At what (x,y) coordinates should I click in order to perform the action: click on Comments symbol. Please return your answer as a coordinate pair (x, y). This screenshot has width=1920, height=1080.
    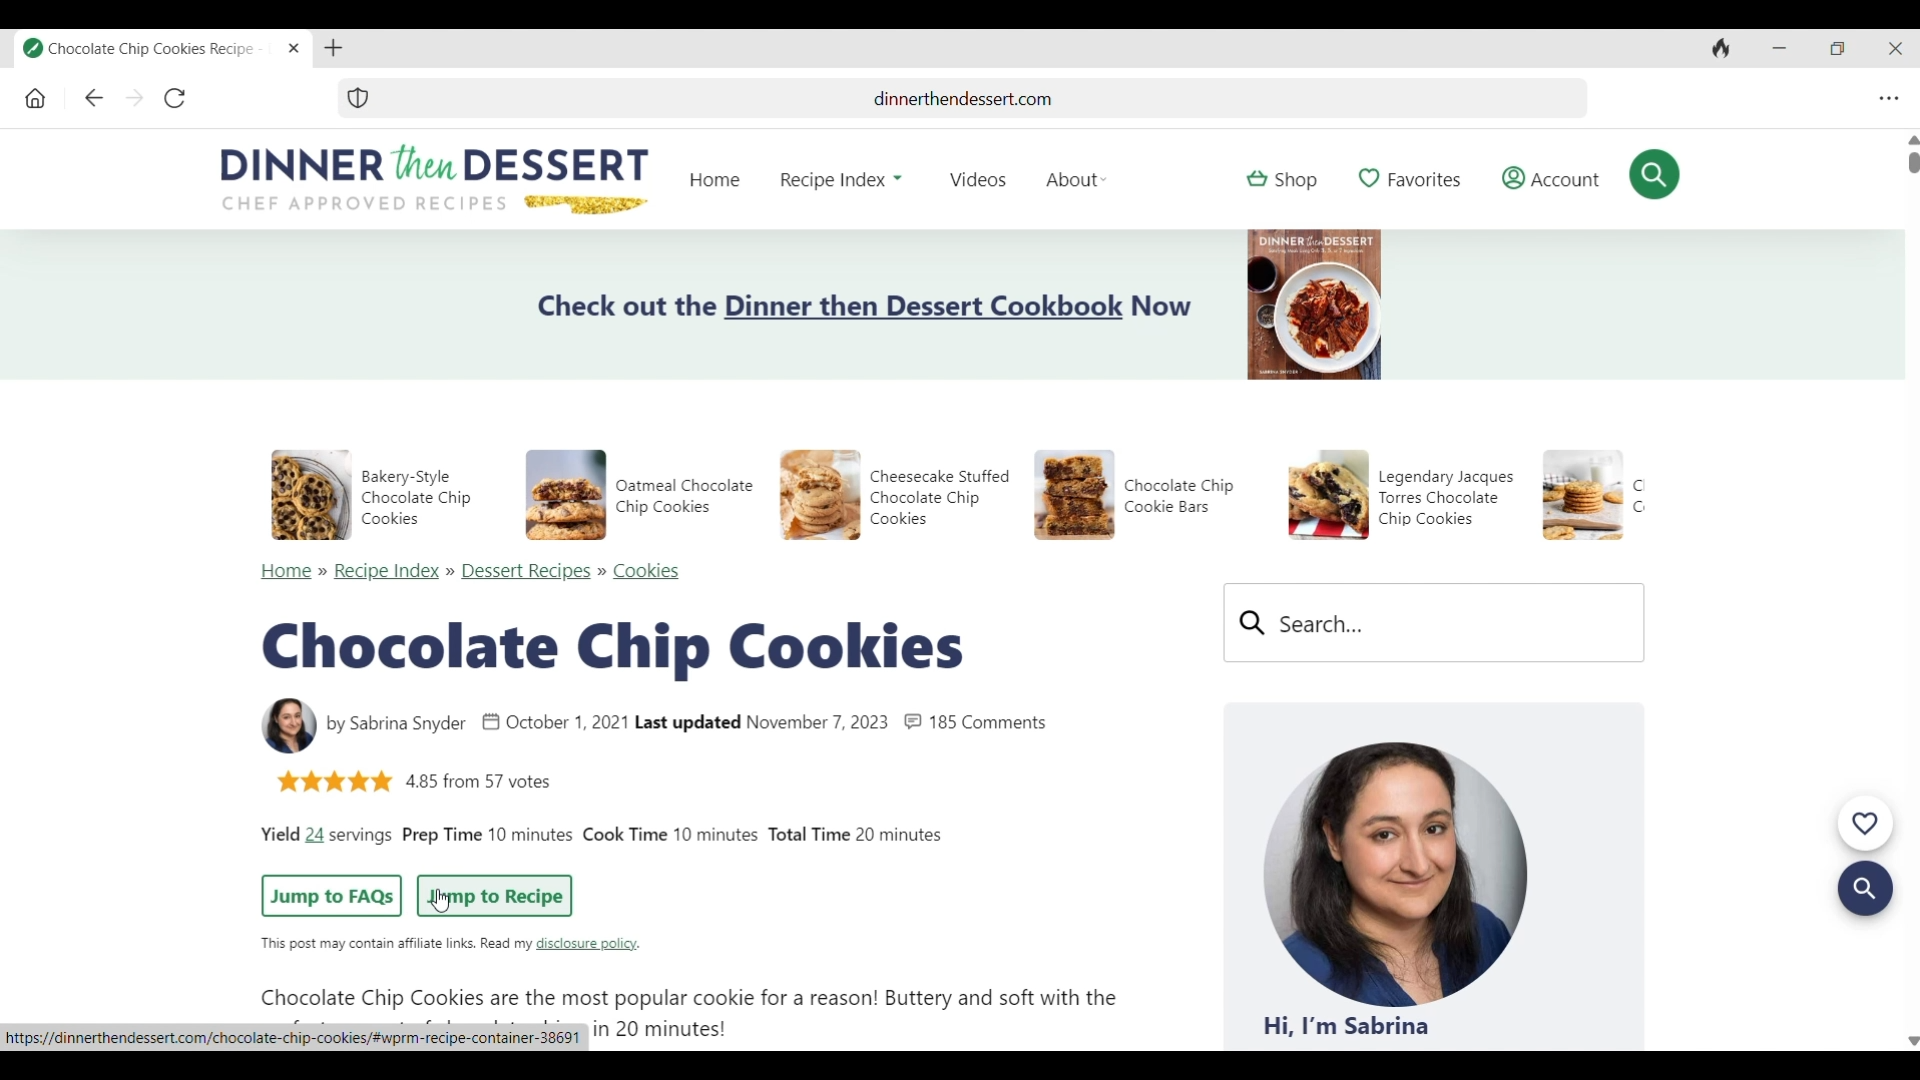
    Looking at the image, I should click on (913, 722).